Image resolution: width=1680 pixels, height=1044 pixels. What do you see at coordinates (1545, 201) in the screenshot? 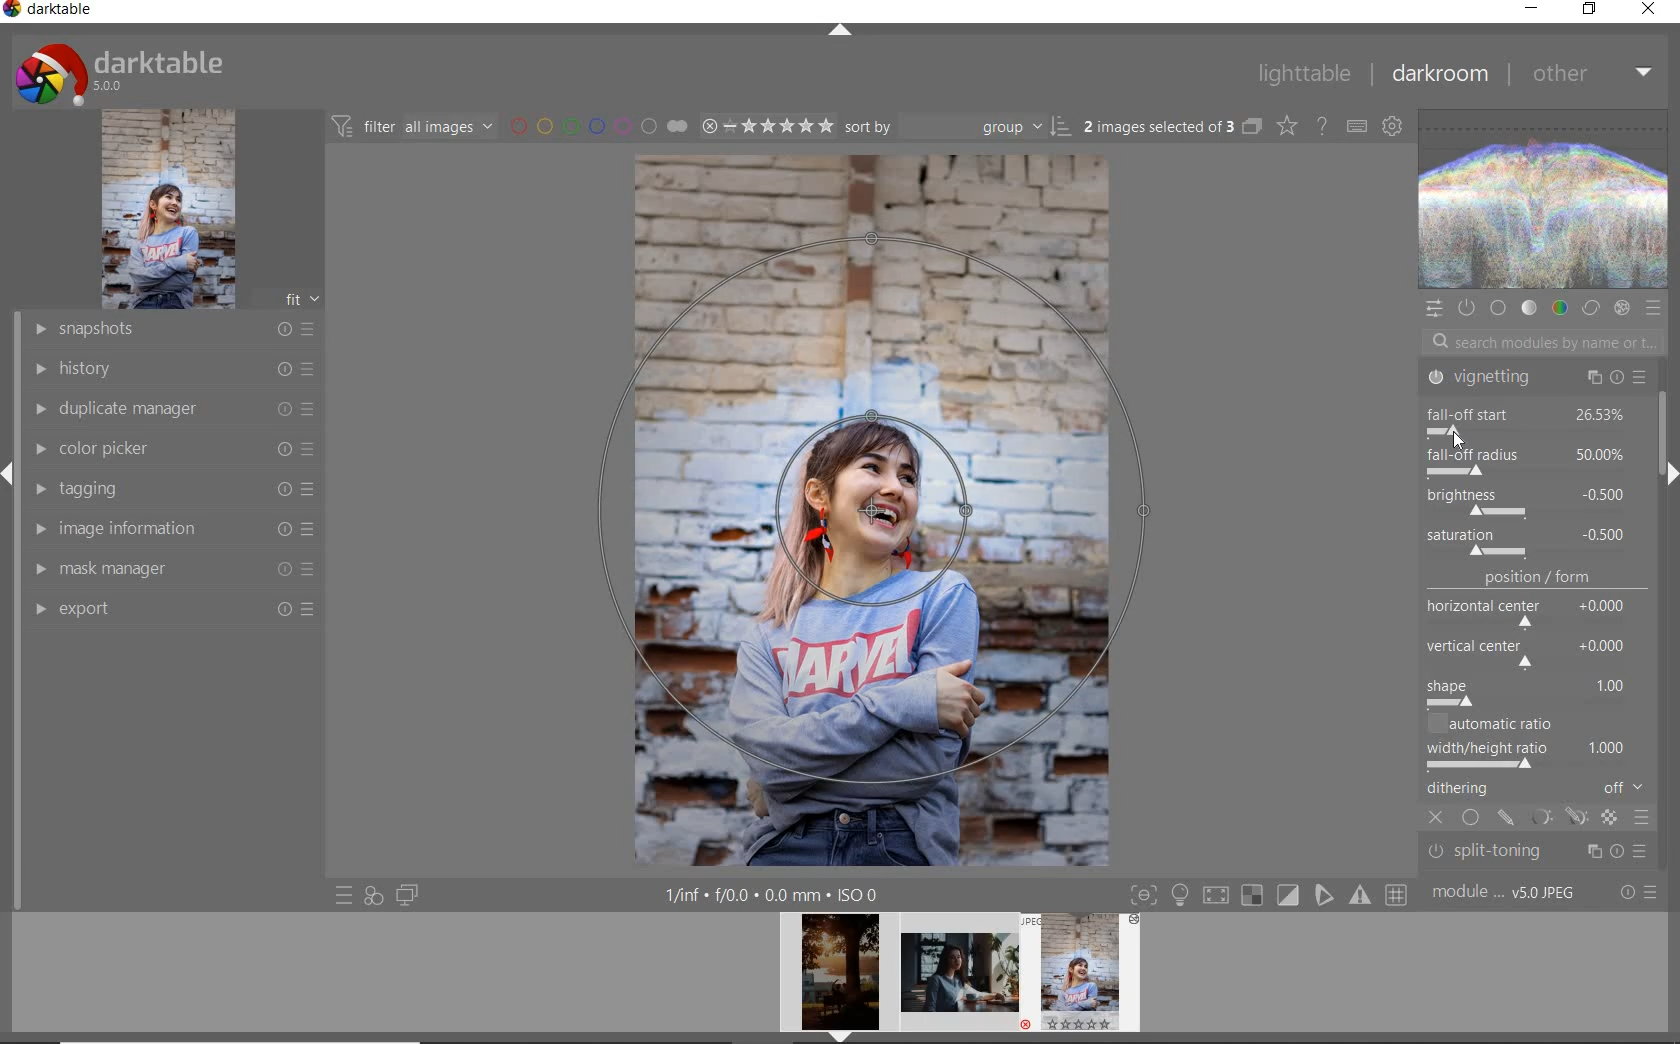
I see `wave form` at bounding box center [1545, 201].